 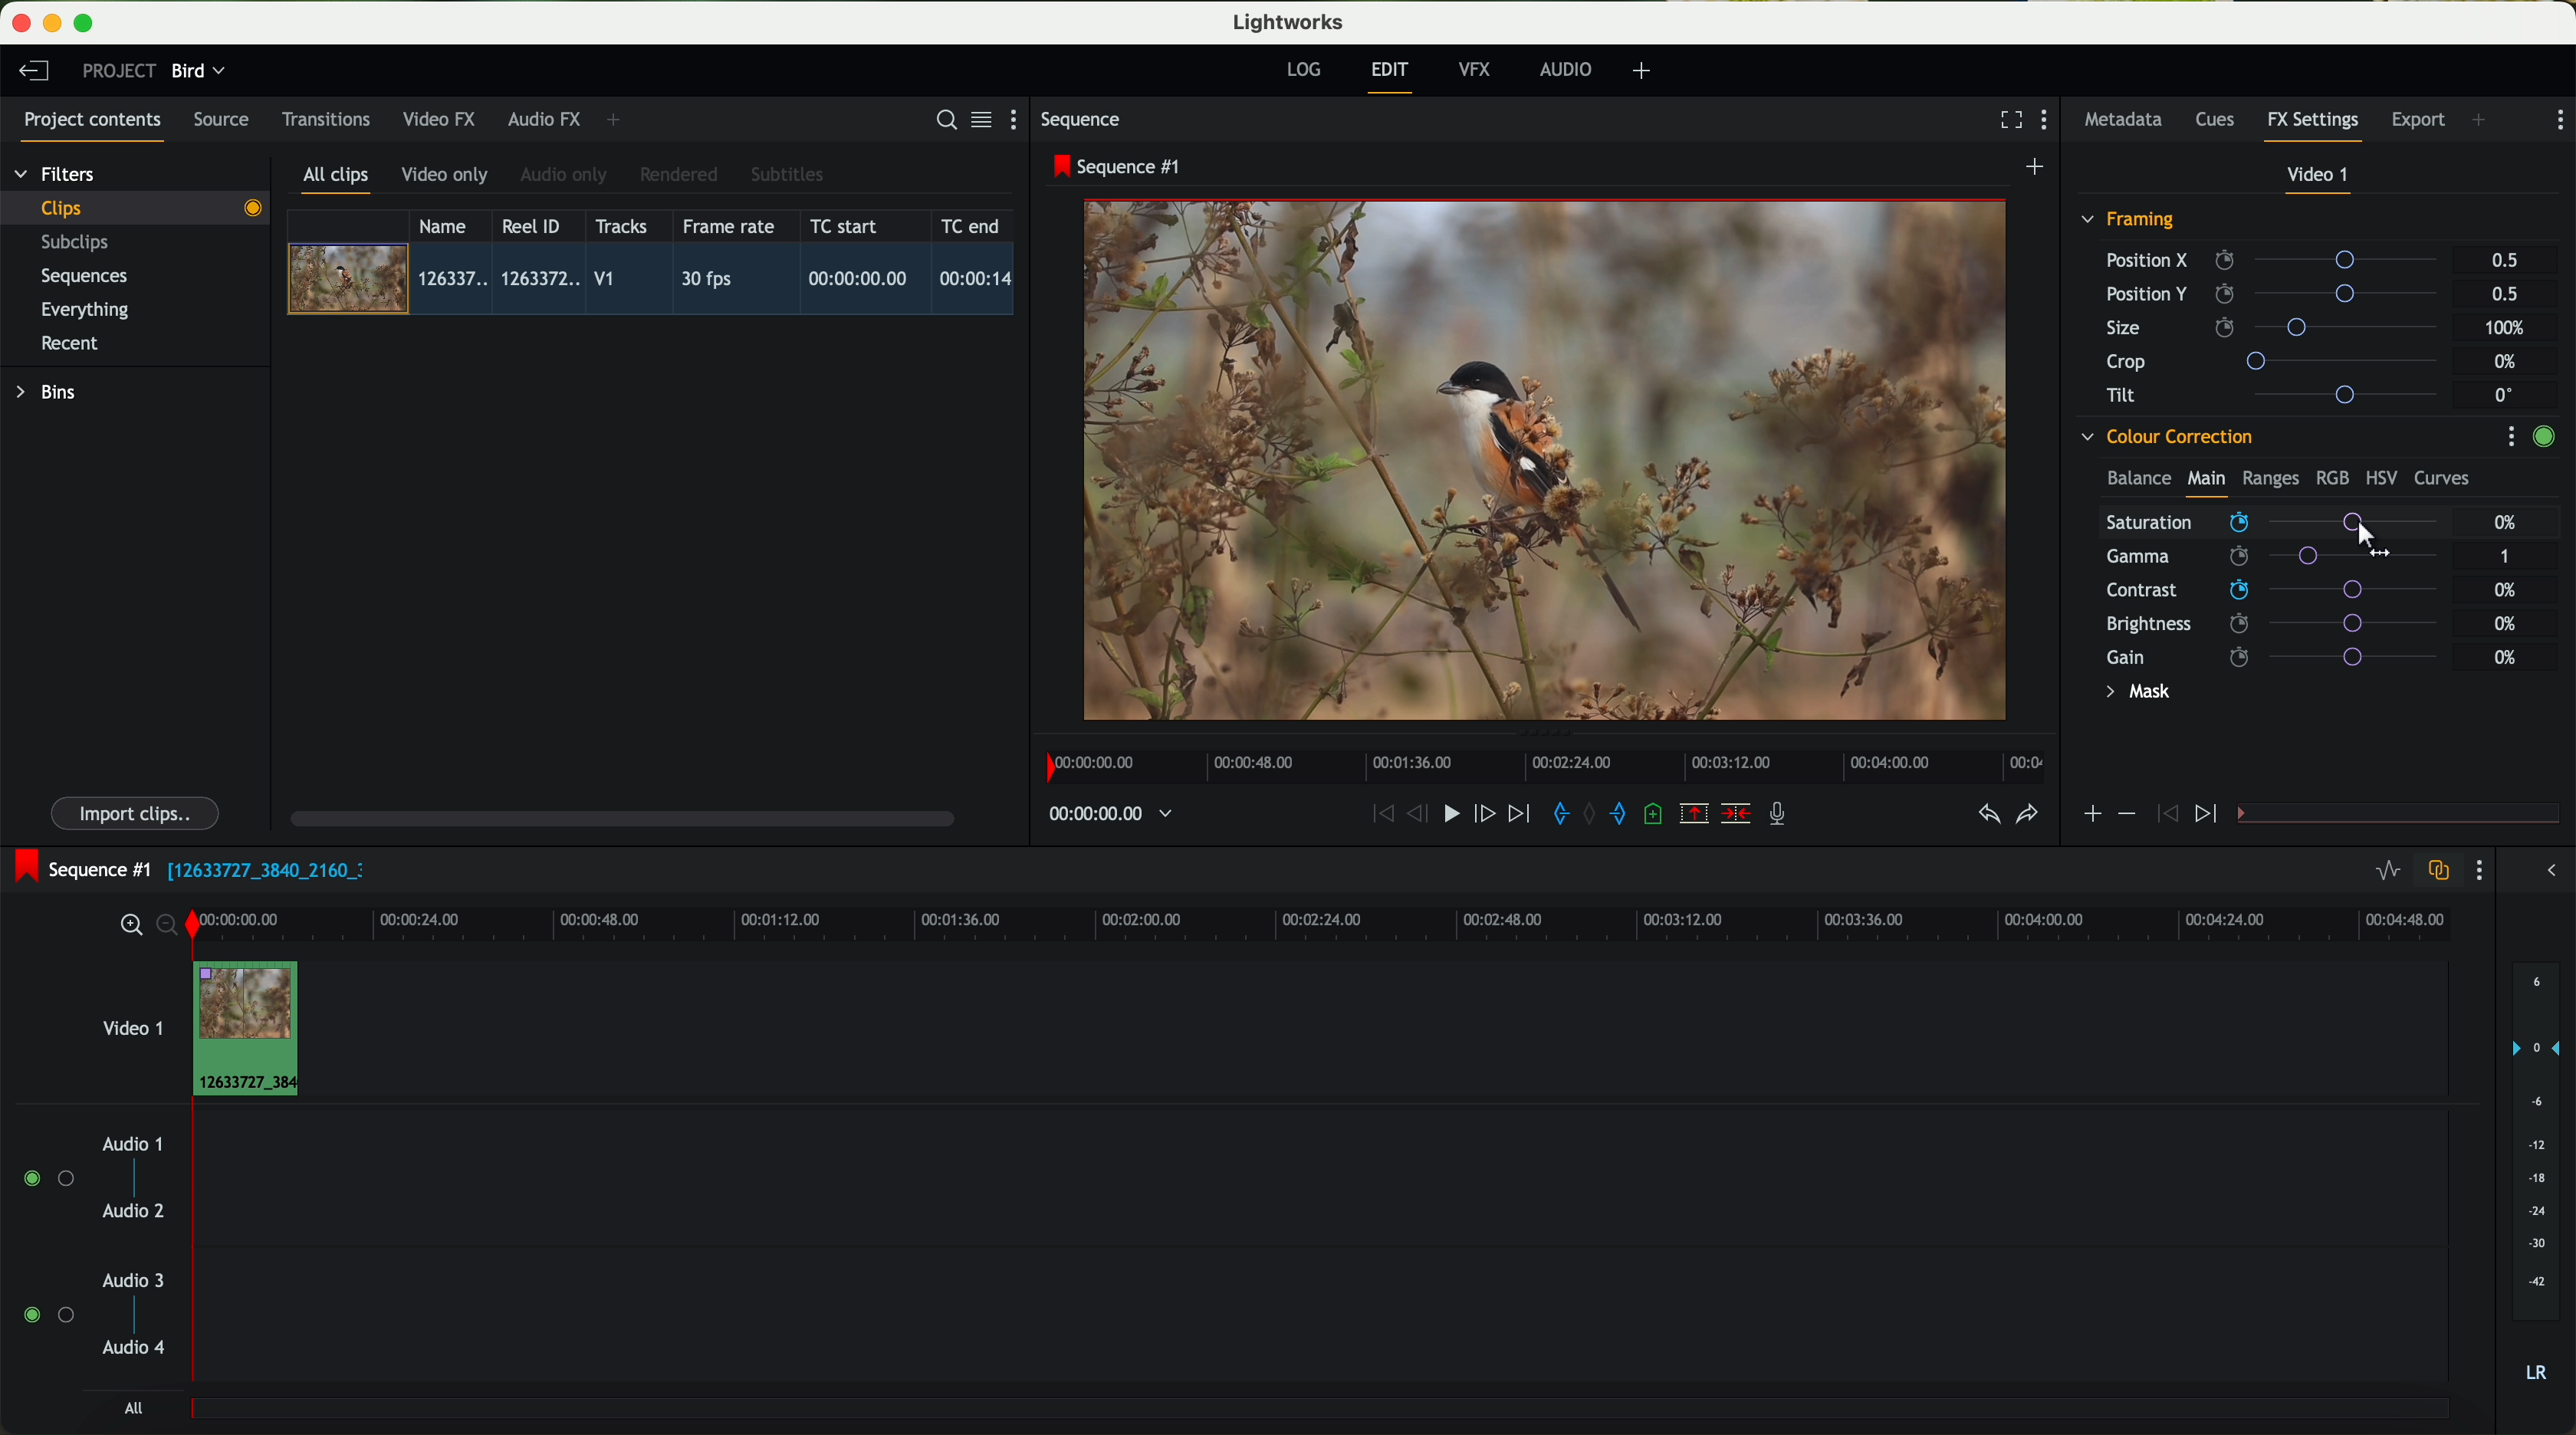 What do you see at coordinates (1645, 71) in the screenshot?
I see `add, remove and create layouts` at bounding box center [1645, 71].